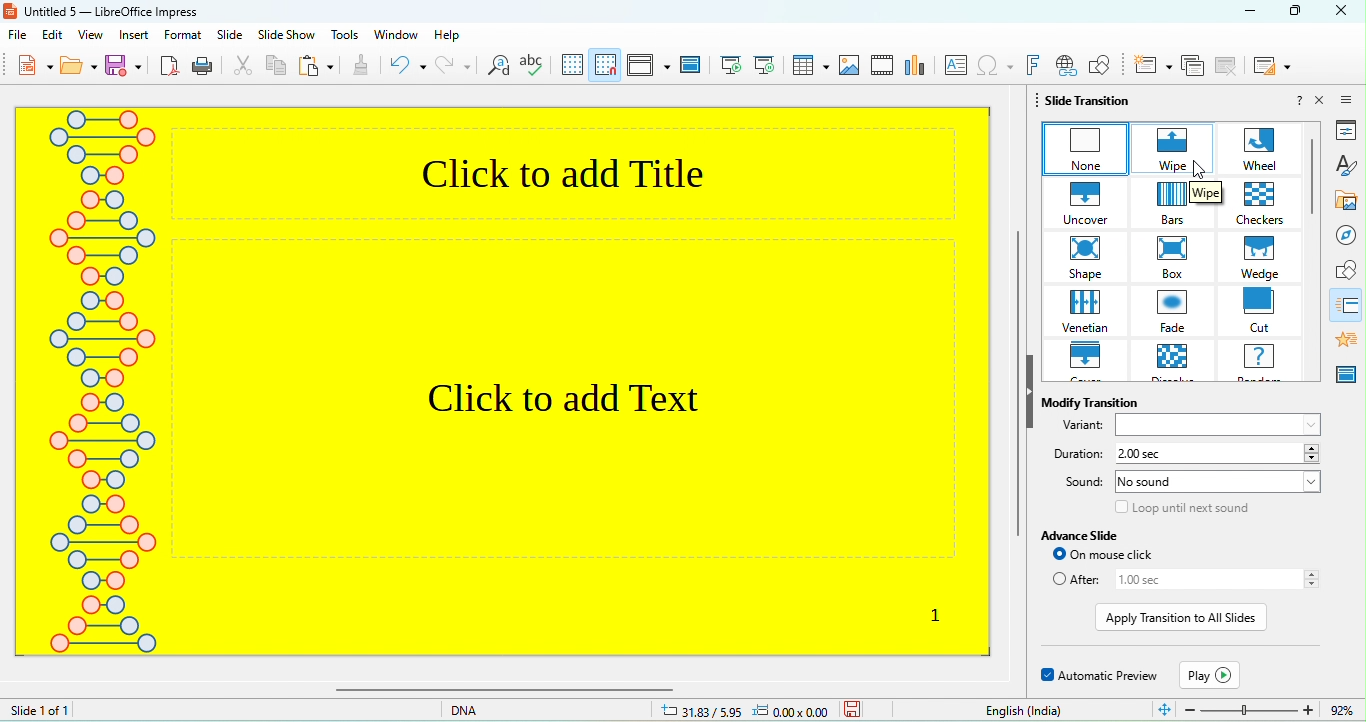 Image resolution: width=1366 pixels, height=722 pixels. I want to click on ?, so click(1299, 101).